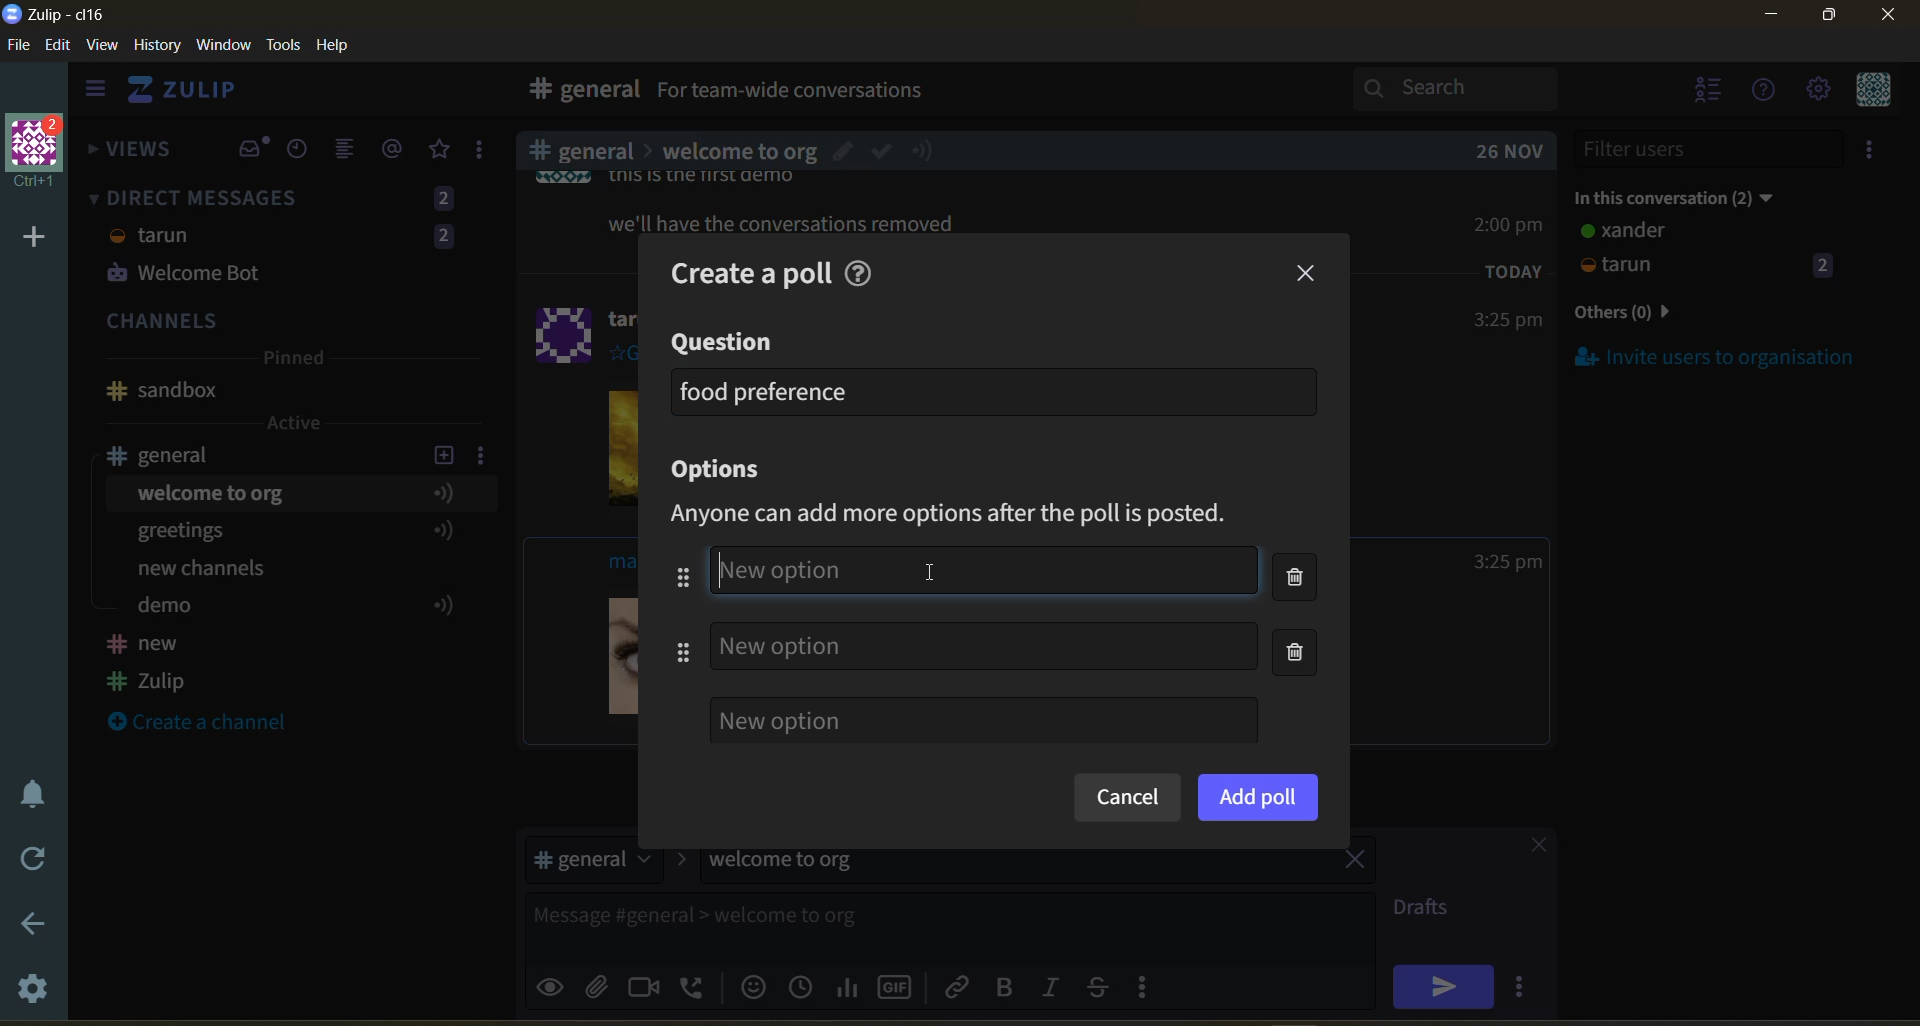 The height and width of the screenshot is (1026, 1920). Describe the element at coordinates (1825, 21) in the screenshot. I see `maximize` at that location.